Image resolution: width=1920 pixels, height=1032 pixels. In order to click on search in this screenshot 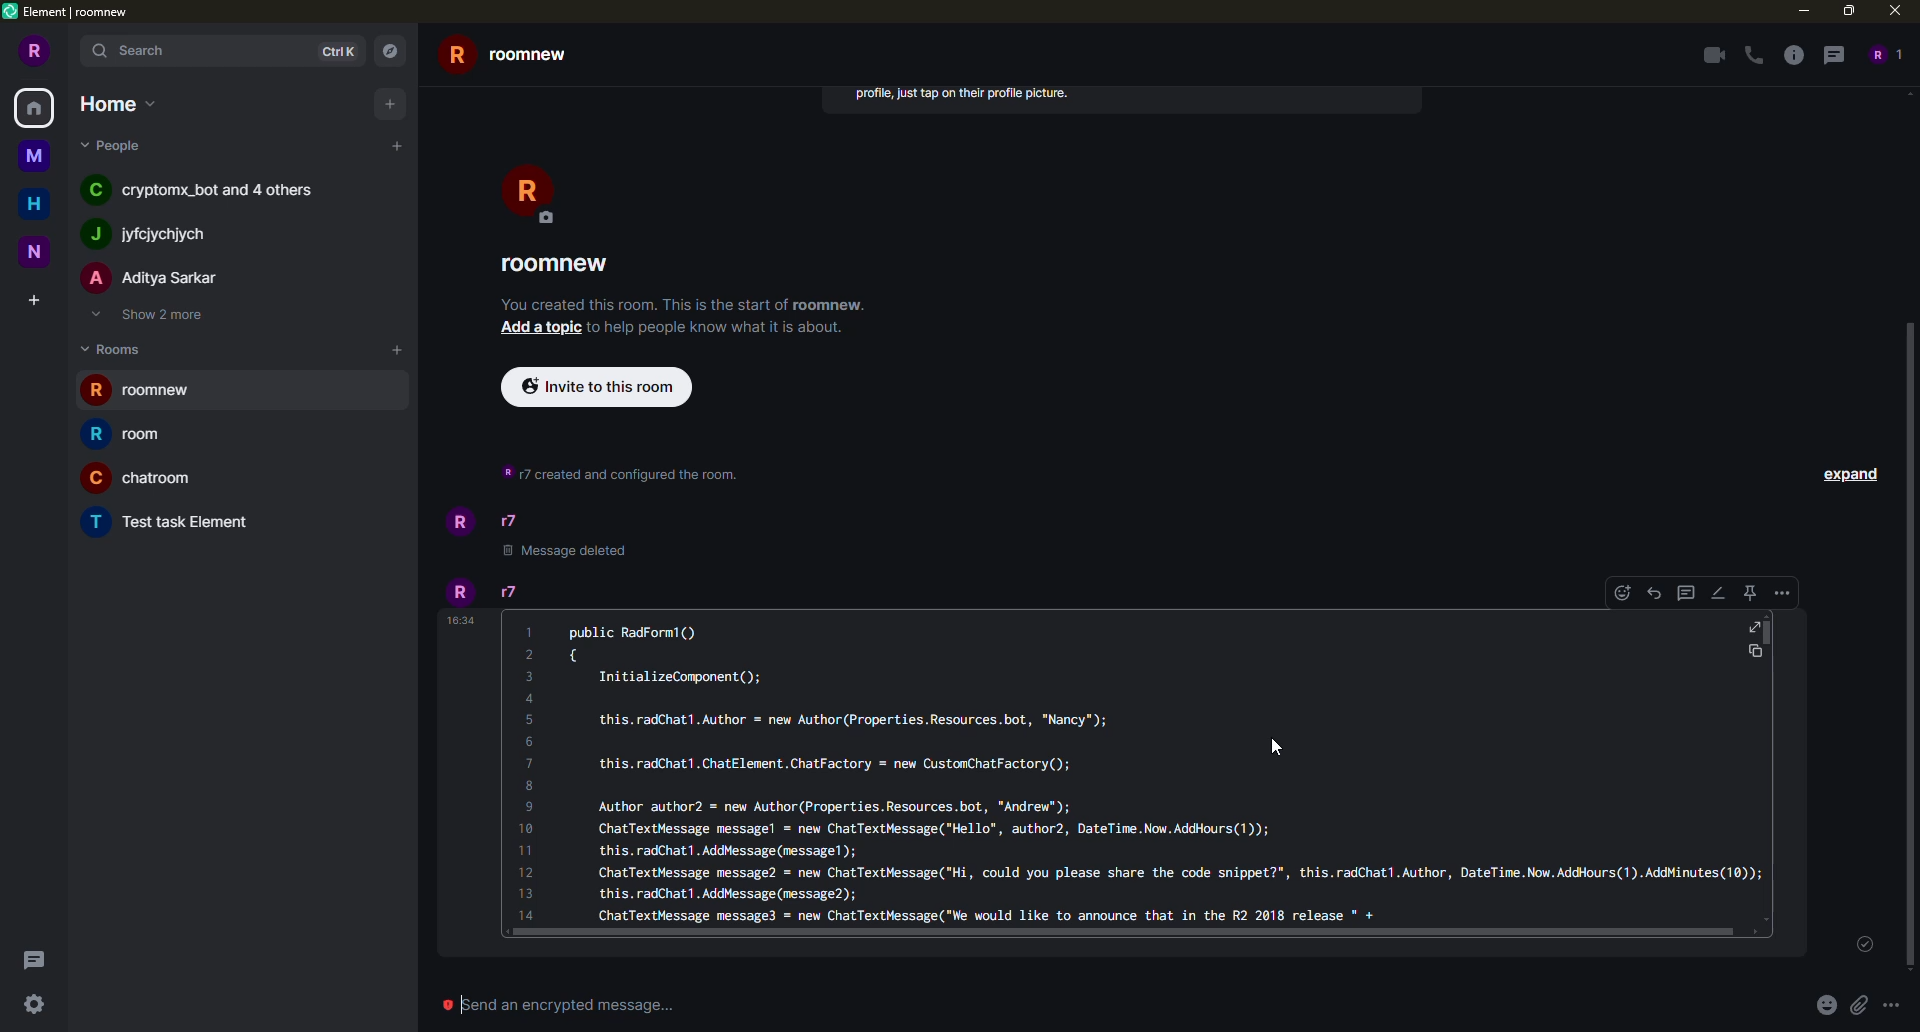, I will do `click(145, 53)`.